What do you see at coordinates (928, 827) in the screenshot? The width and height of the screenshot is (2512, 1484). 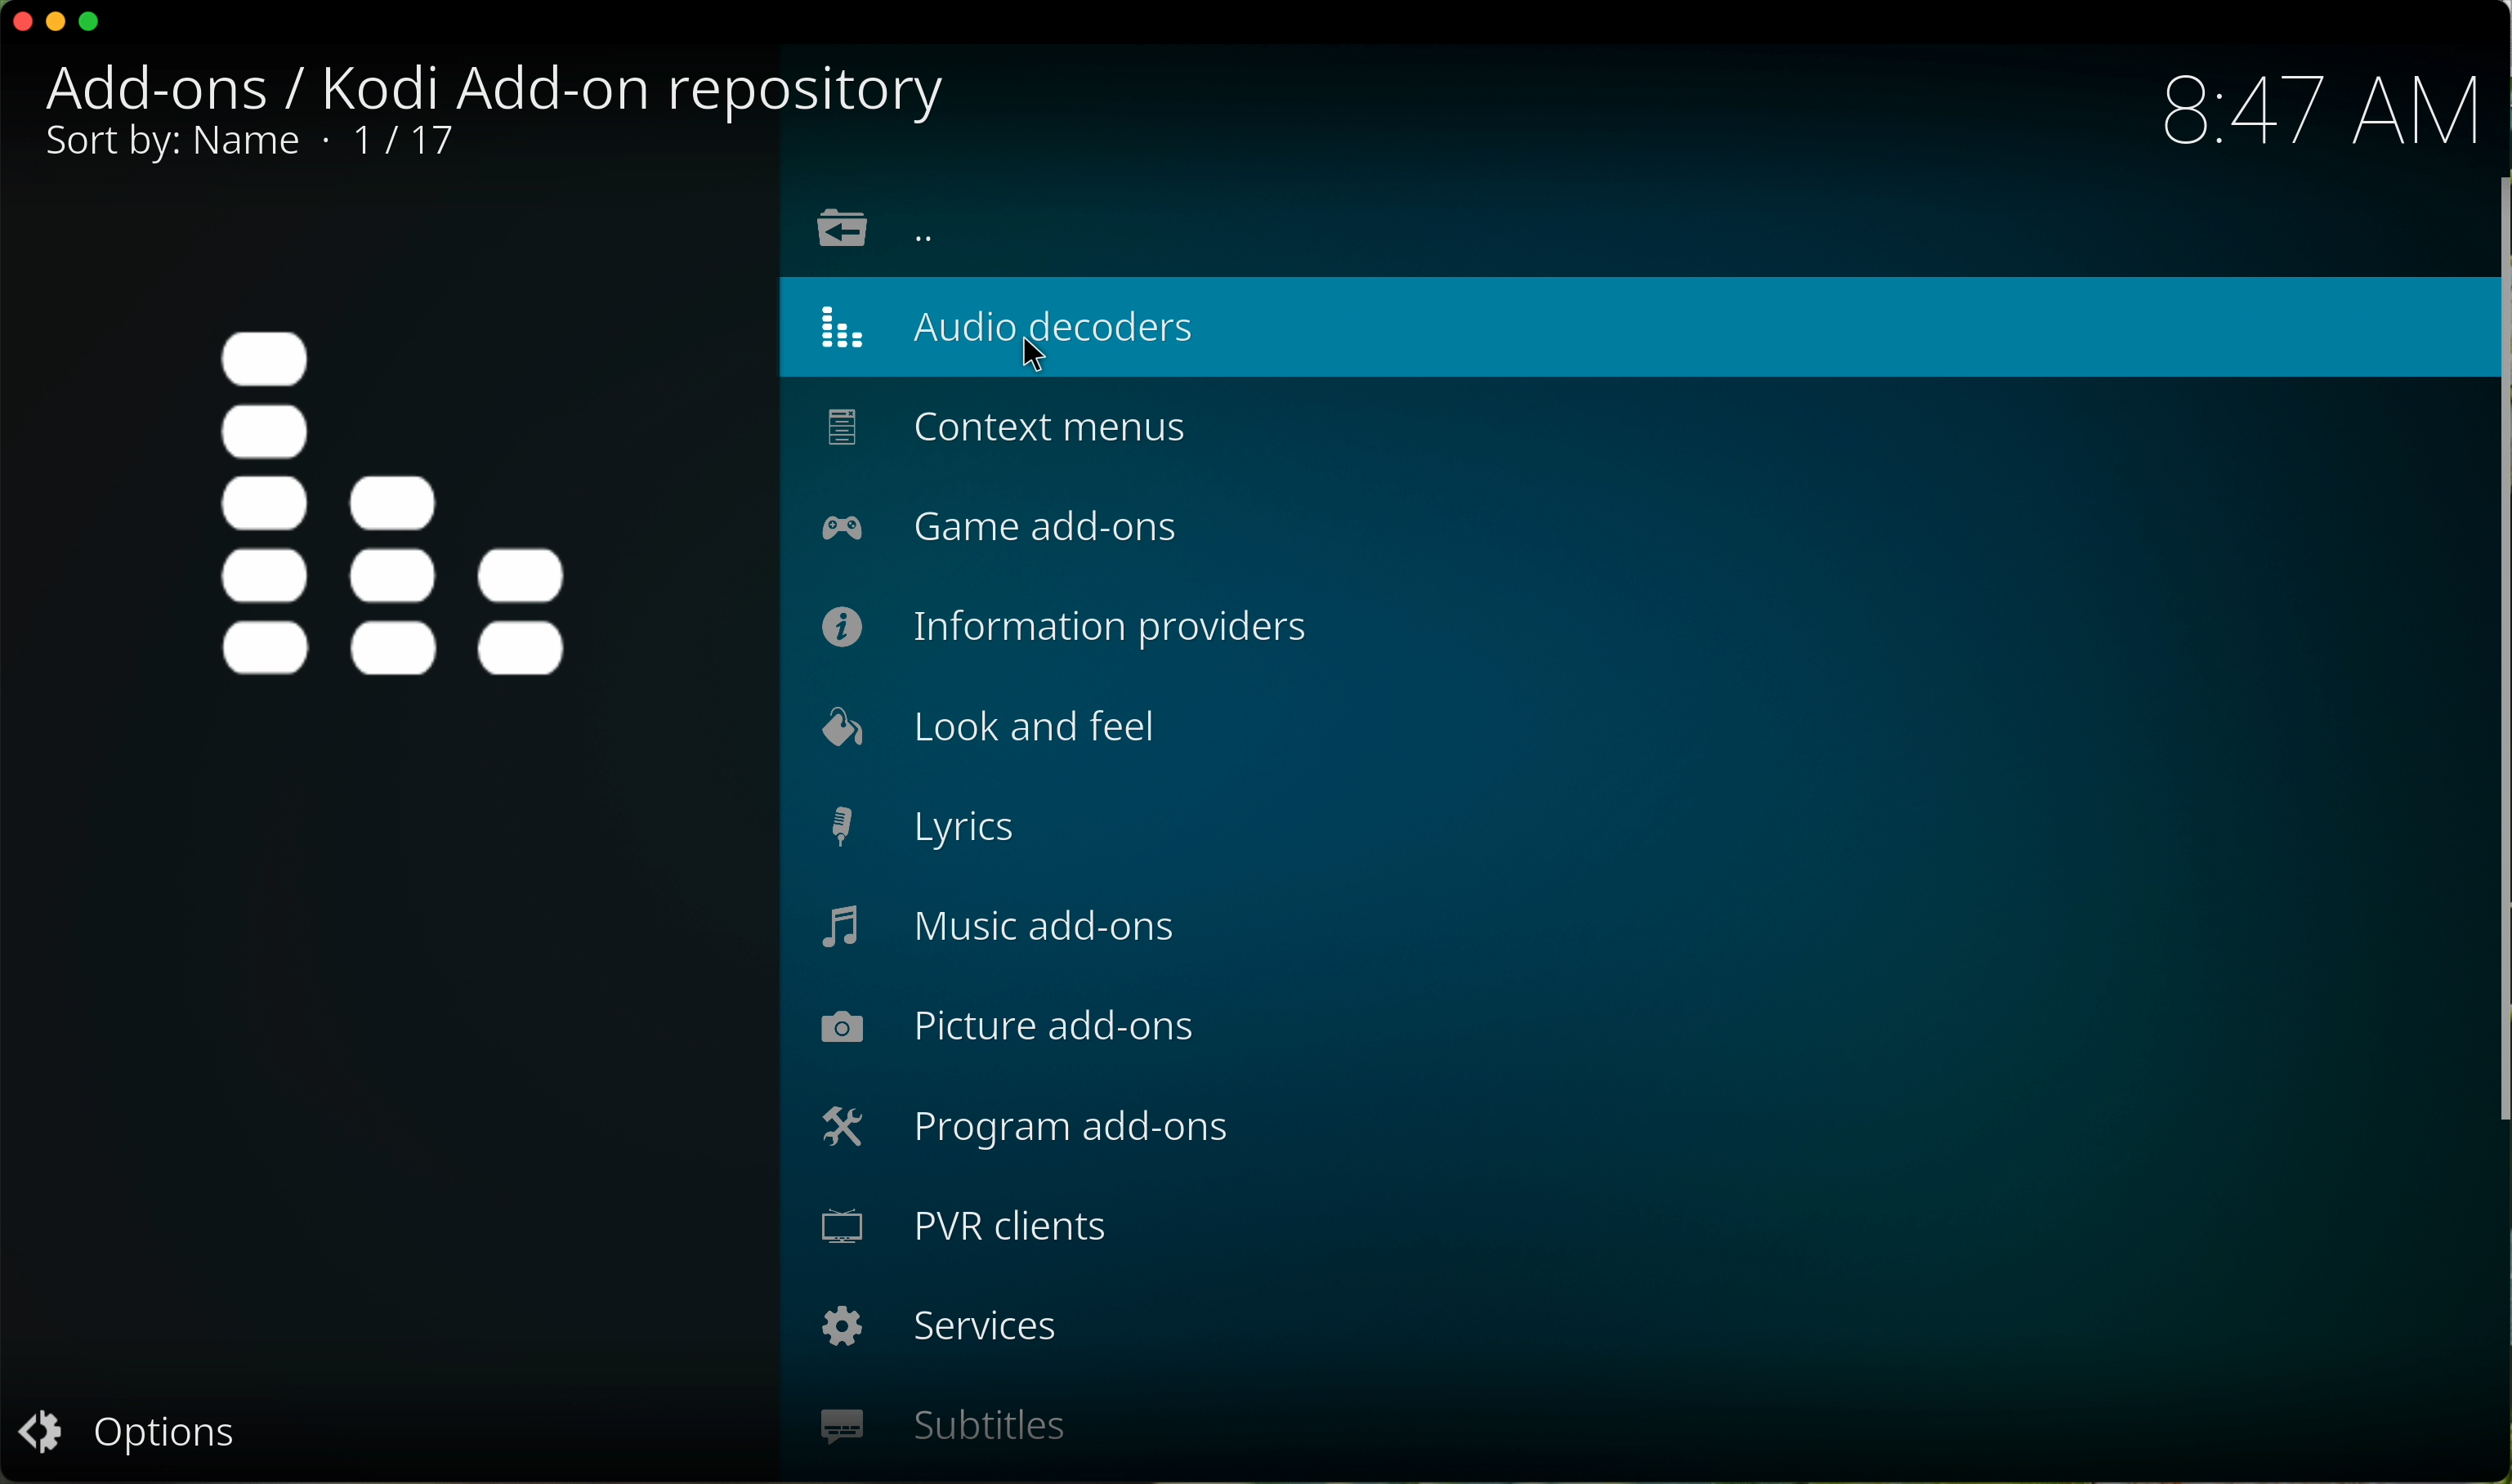 I see `lyrics` at bounding box center [928, 827].